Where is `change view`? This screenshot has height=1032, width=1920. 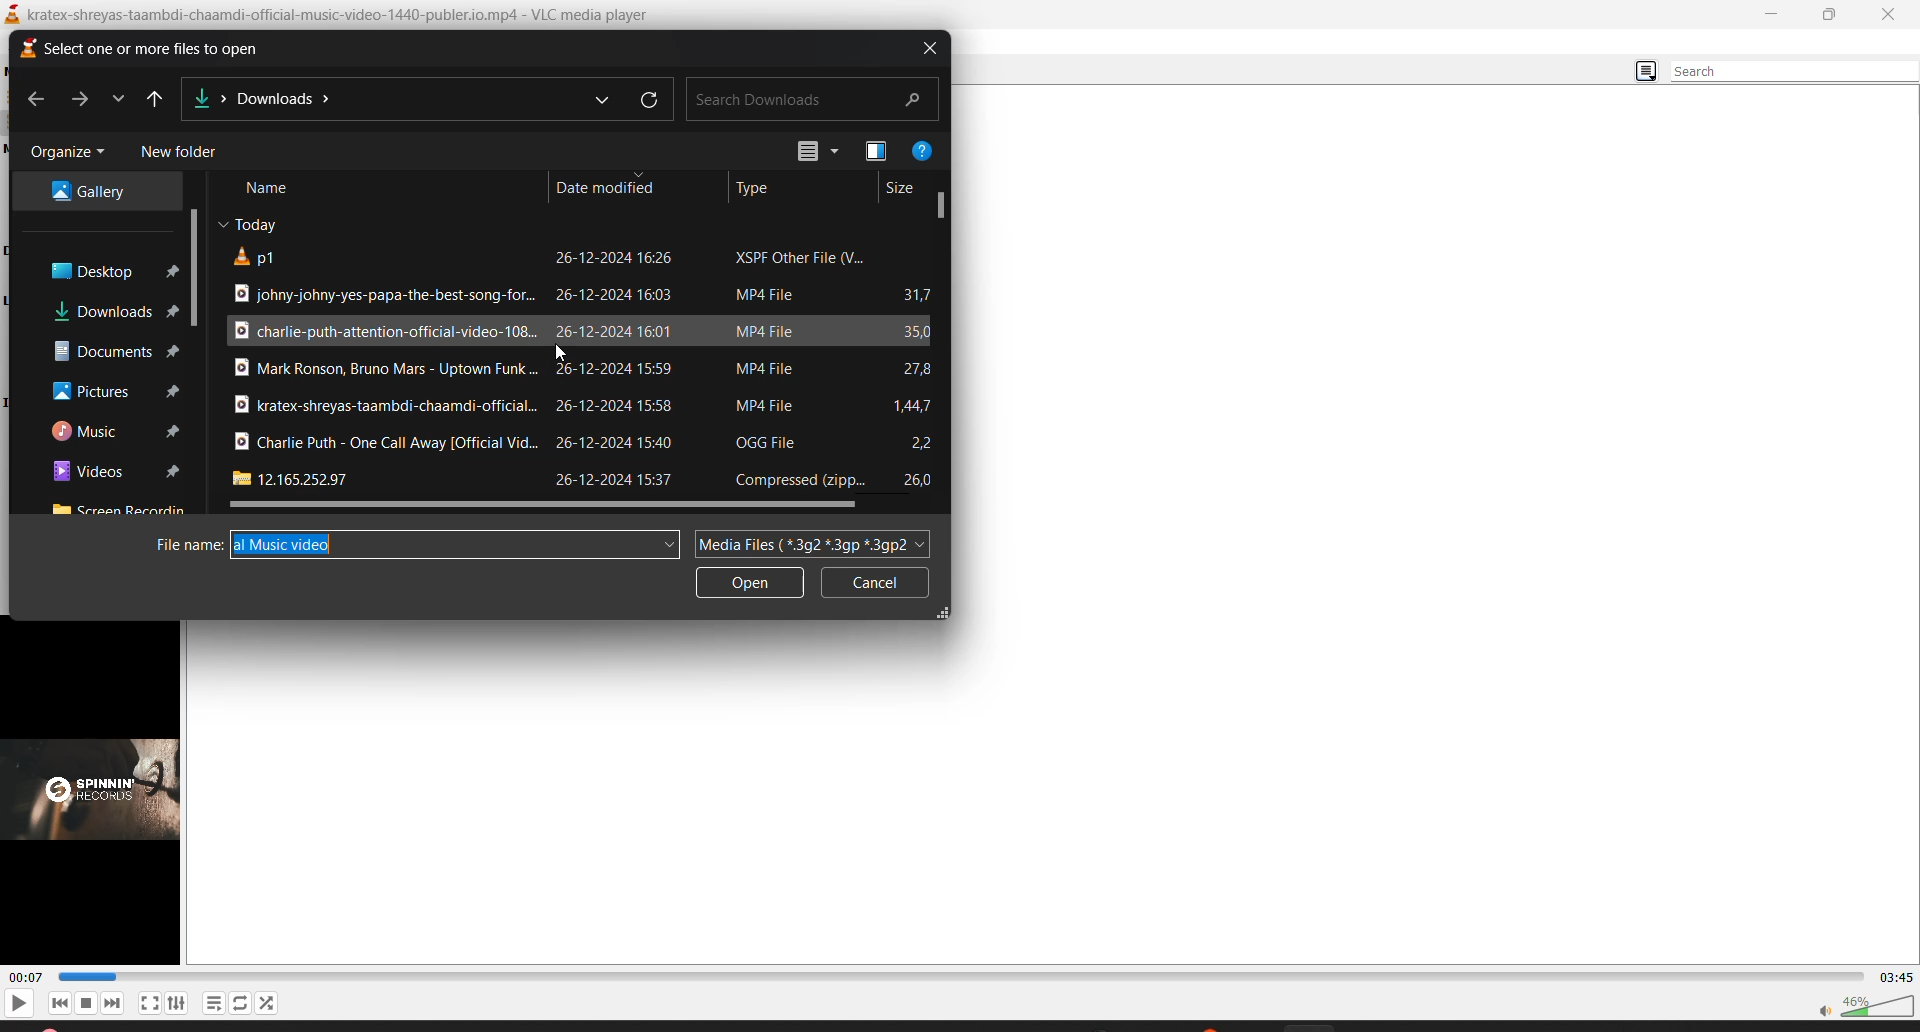
change view is located at coordinates (817, 151).